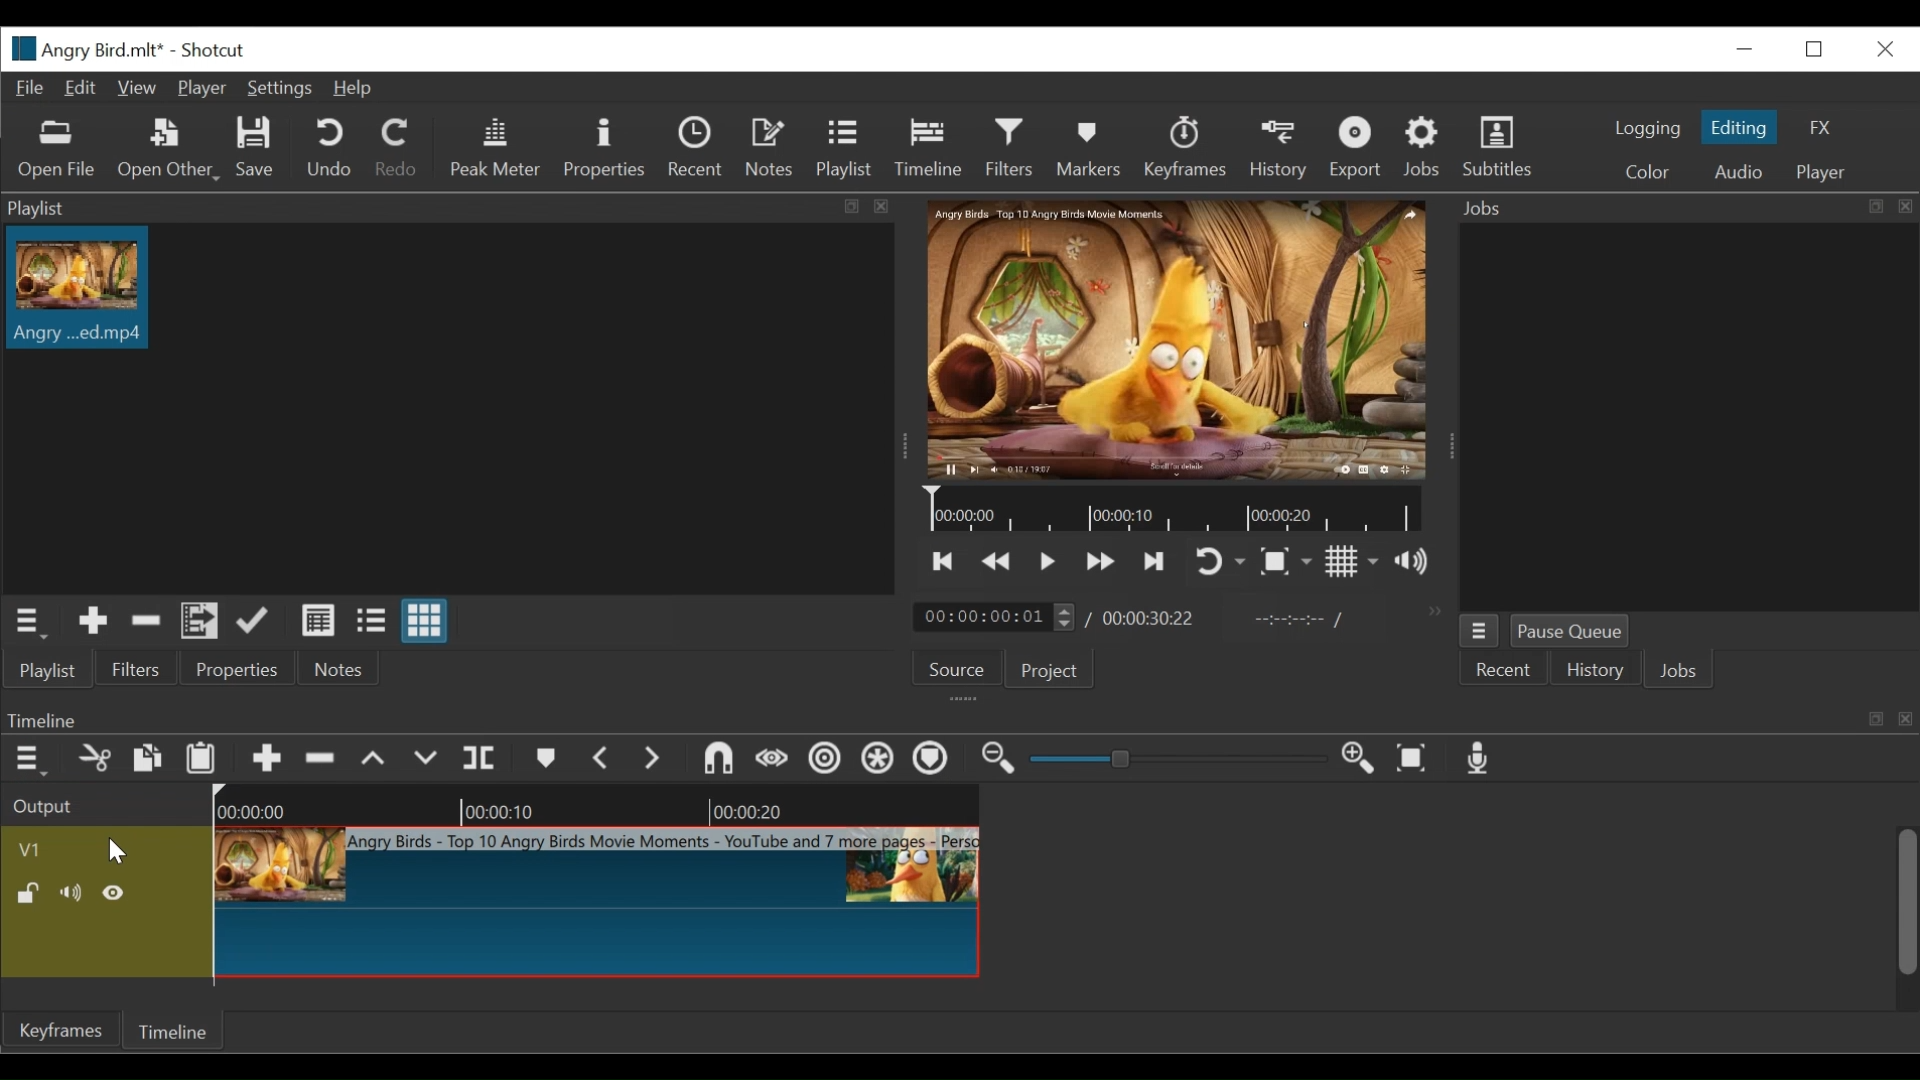 This screenshot has width=1920, height=1080. Describe the element at coordinates (1739, 126) in the screenshot. I see `Editing` at that location.